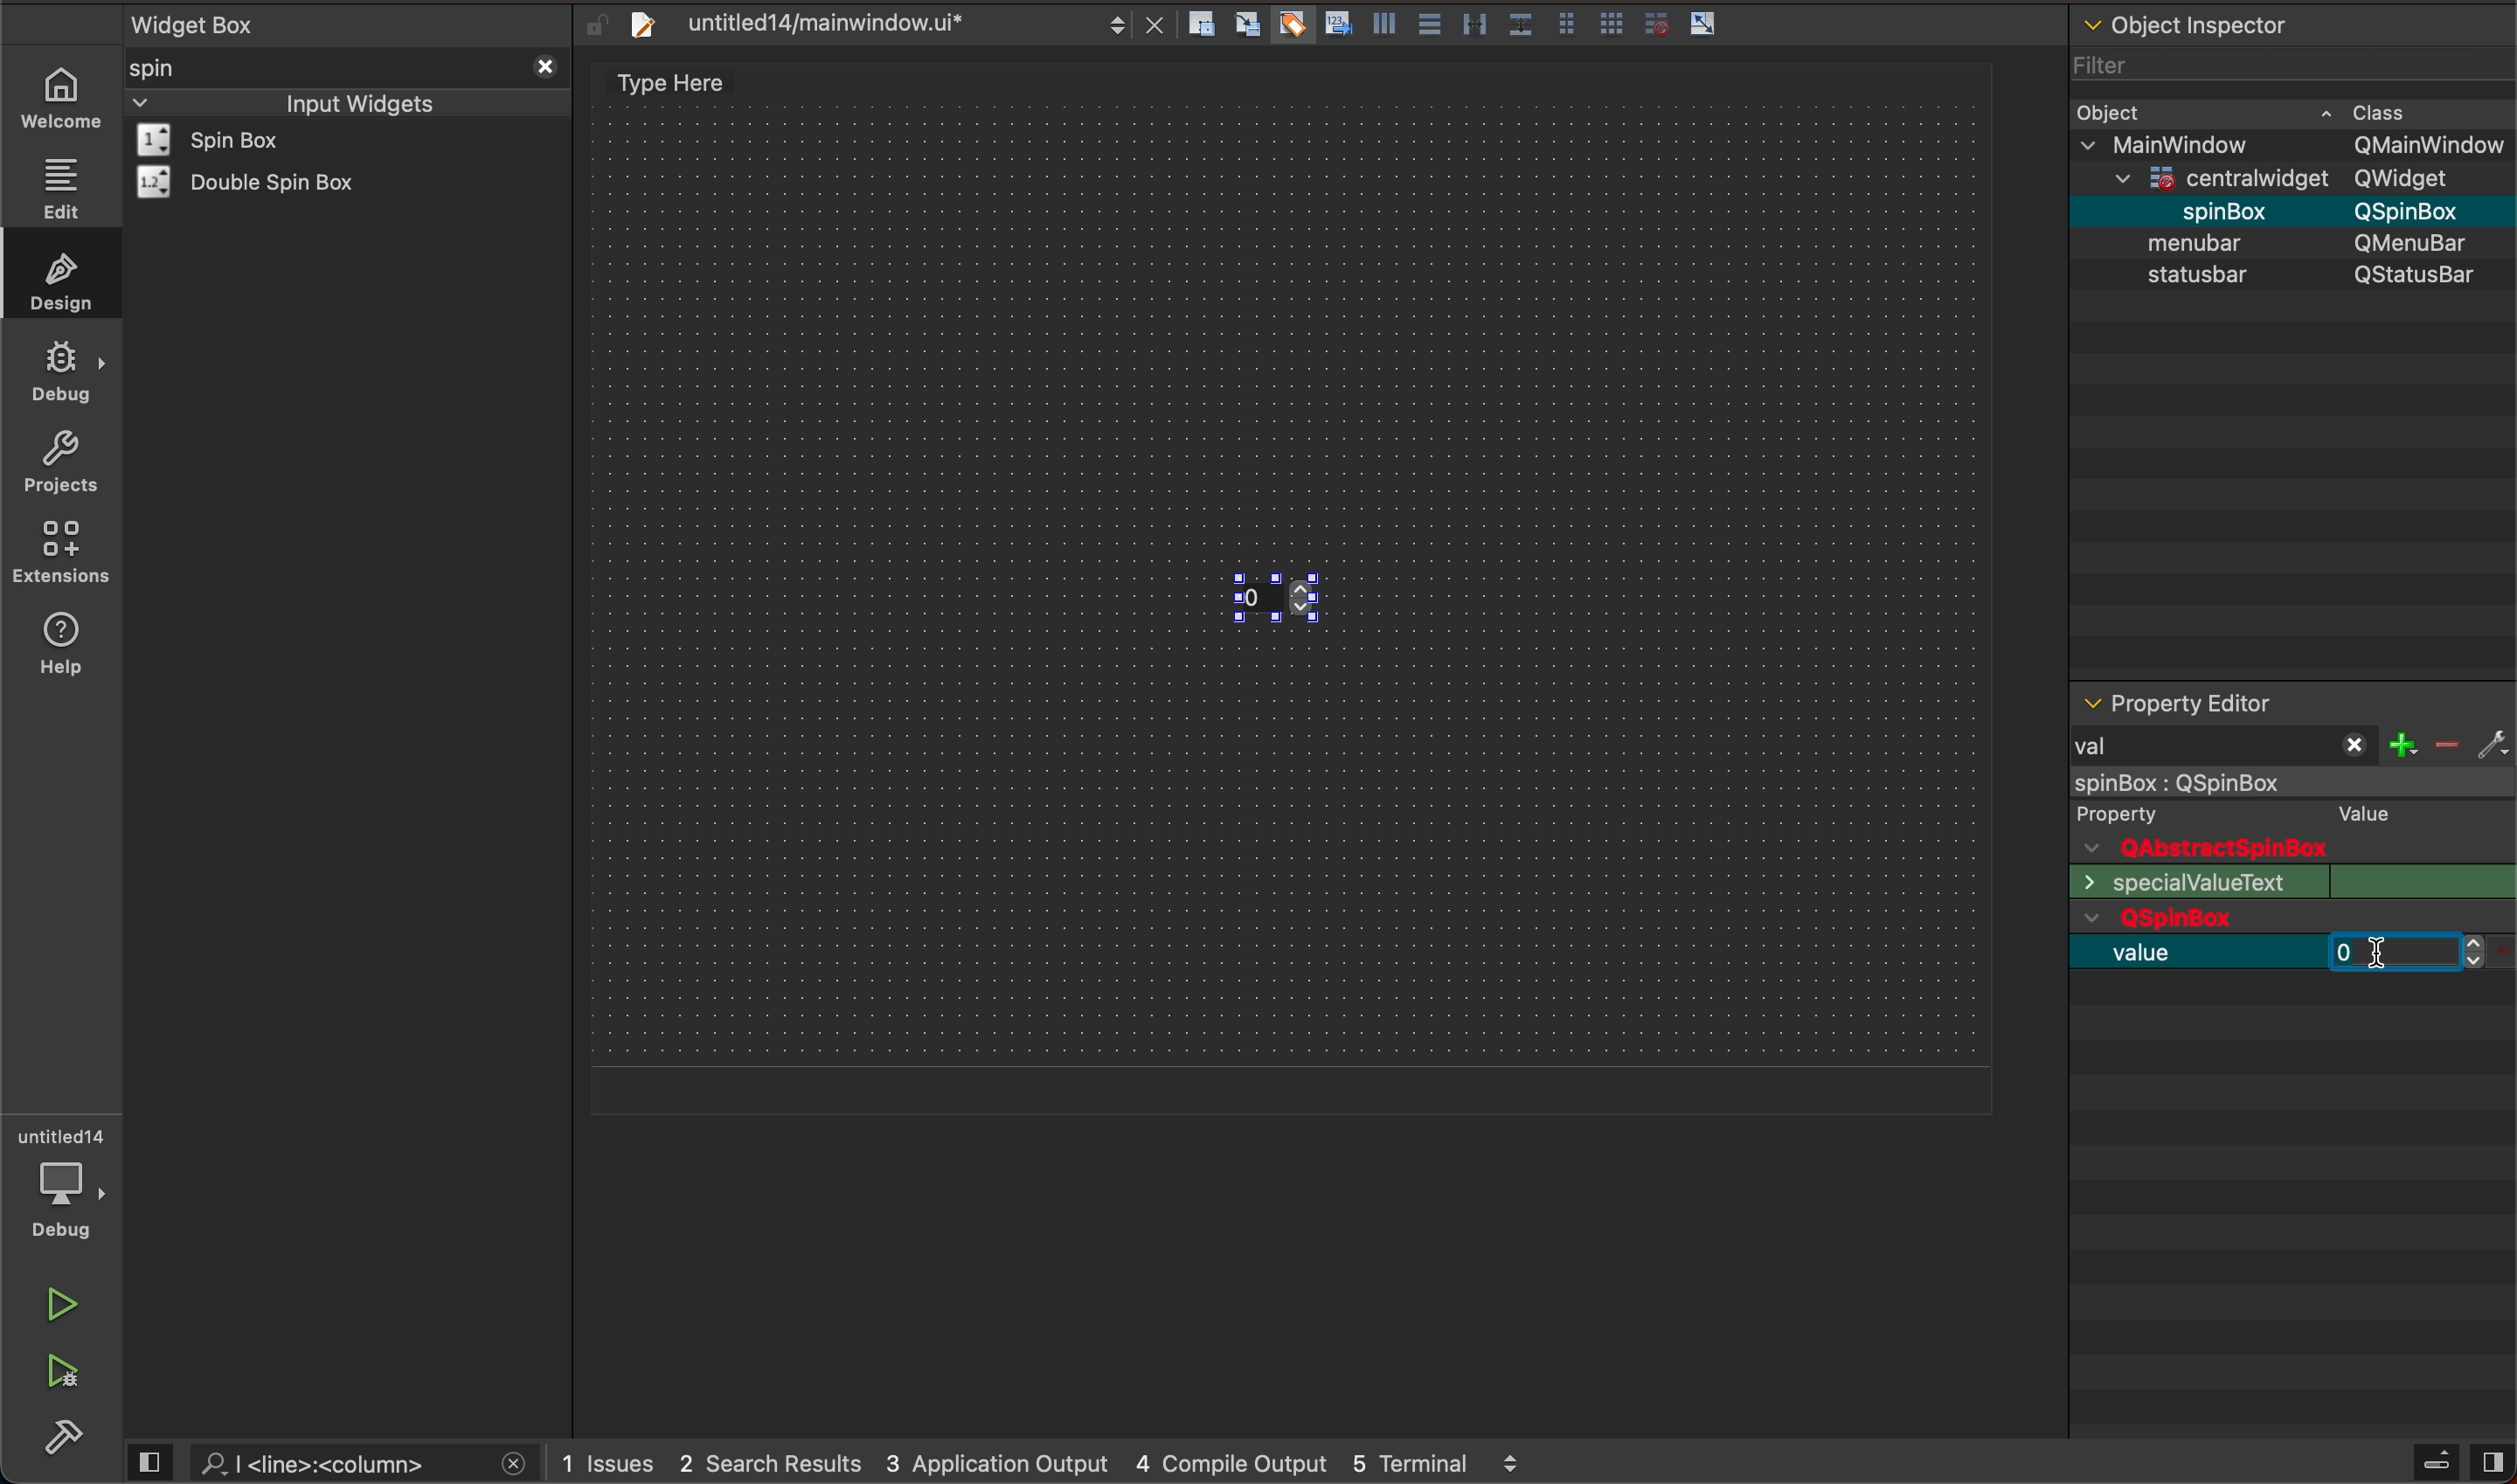  What do you see at coordinates (65, 1183) in the screenshot?
I see `debugger` at bounding box center [65, 1183].